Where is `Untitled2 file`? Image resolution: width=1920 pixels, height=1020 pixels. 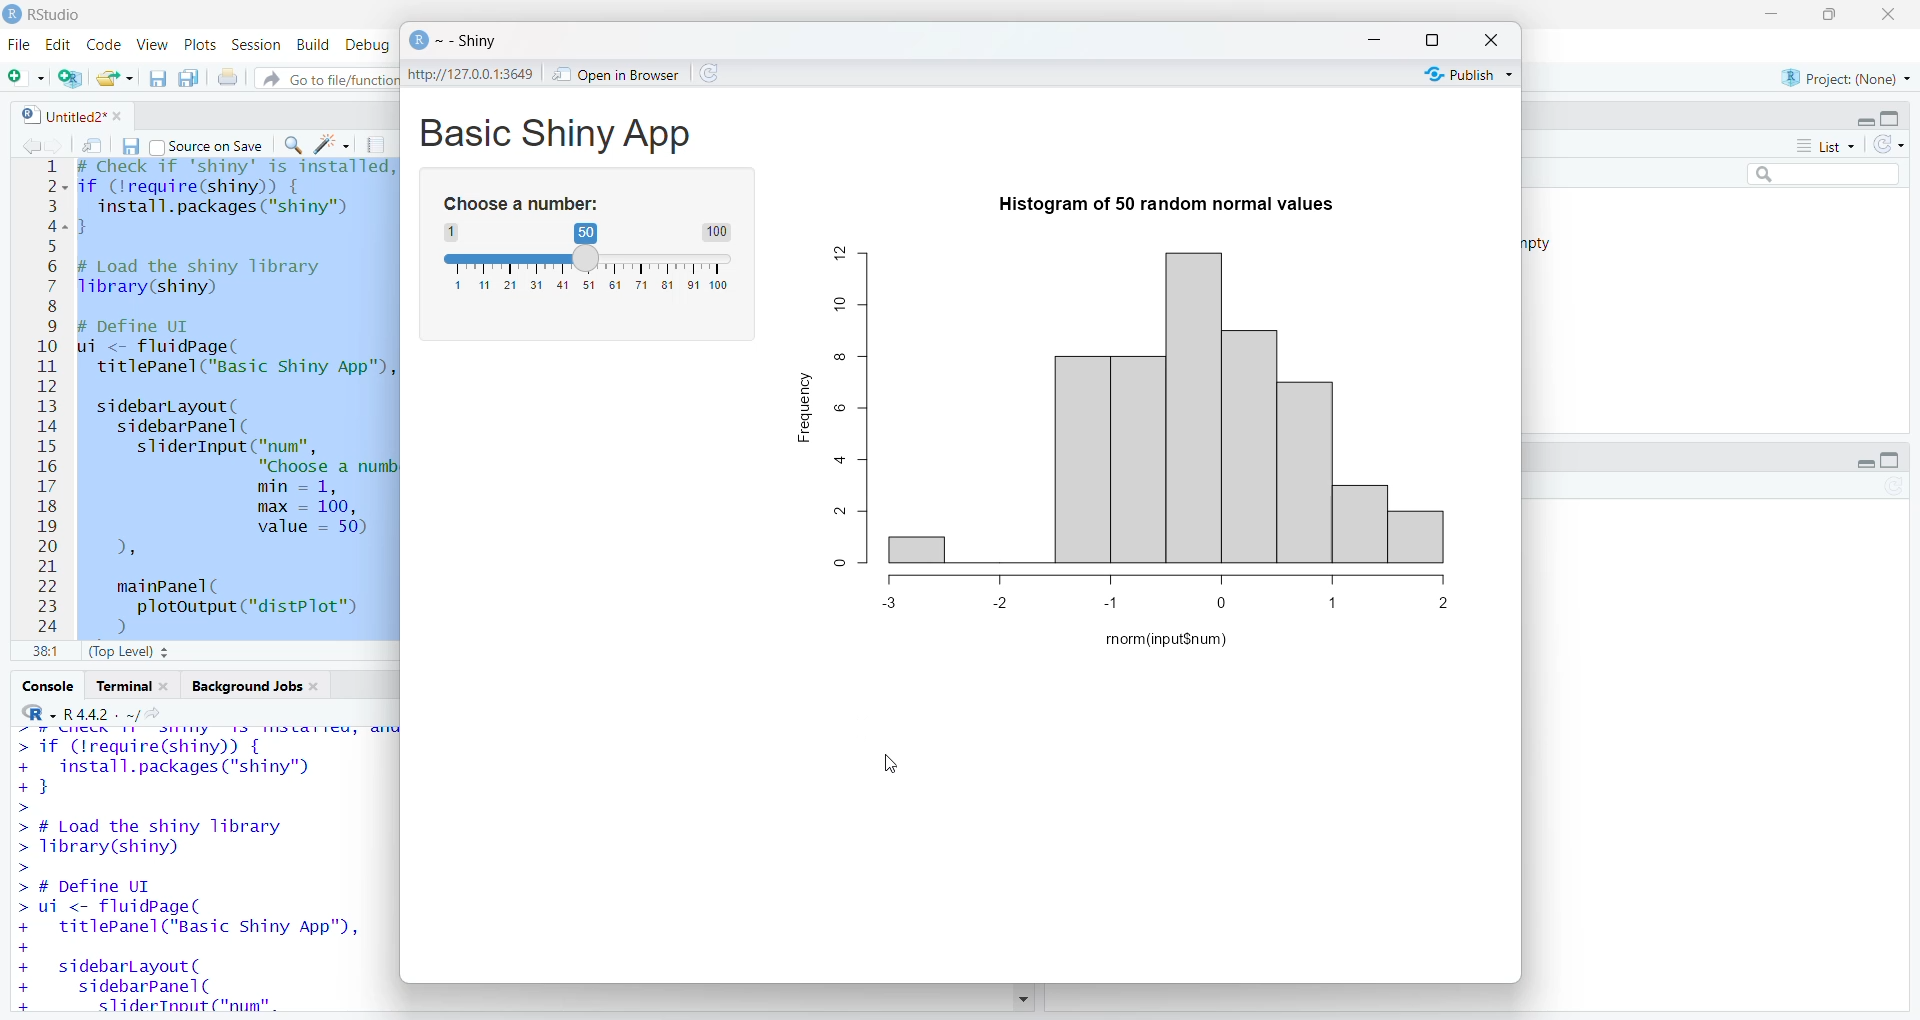
Untitled2 file is located at coordinates (61, 115).